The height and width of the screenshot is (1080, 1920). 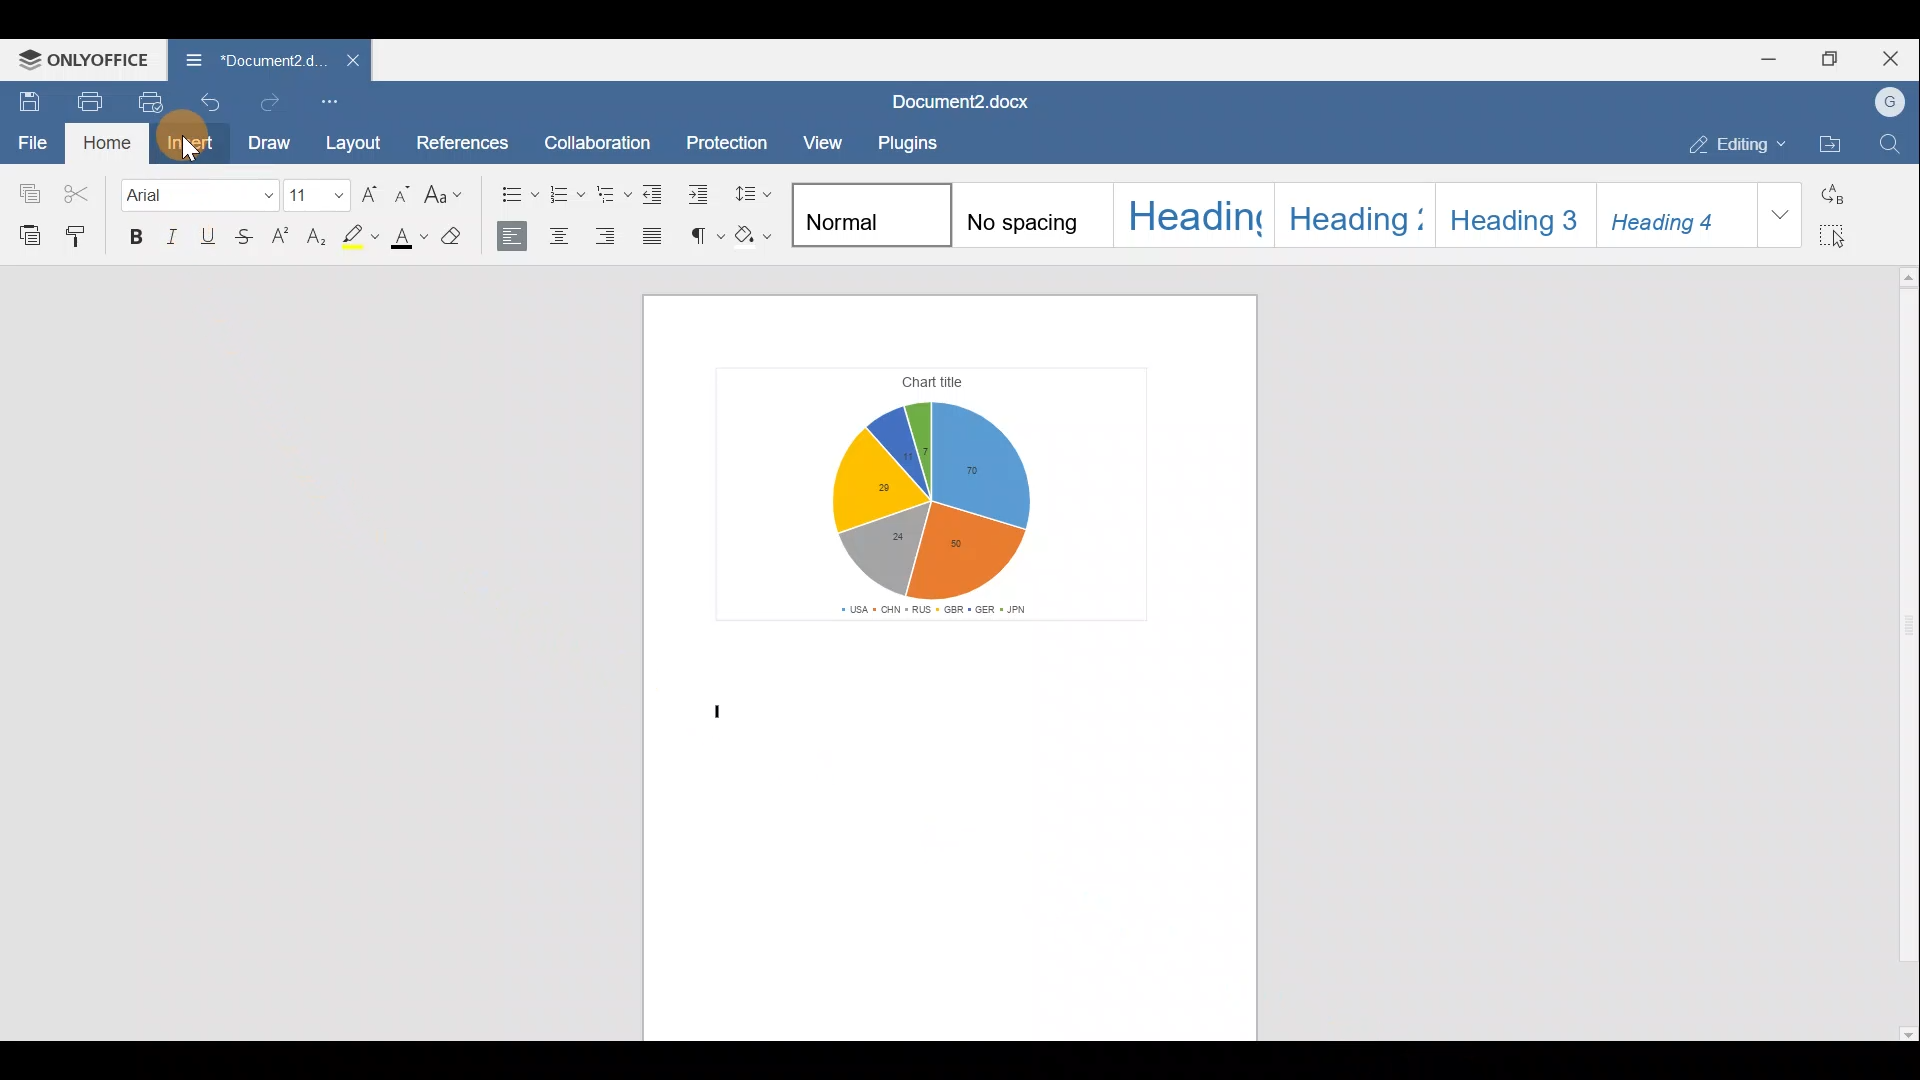 What do you see at coordinates (565, 236) in the screenshot?
I see `Align center` at bounding box center [565, 236].